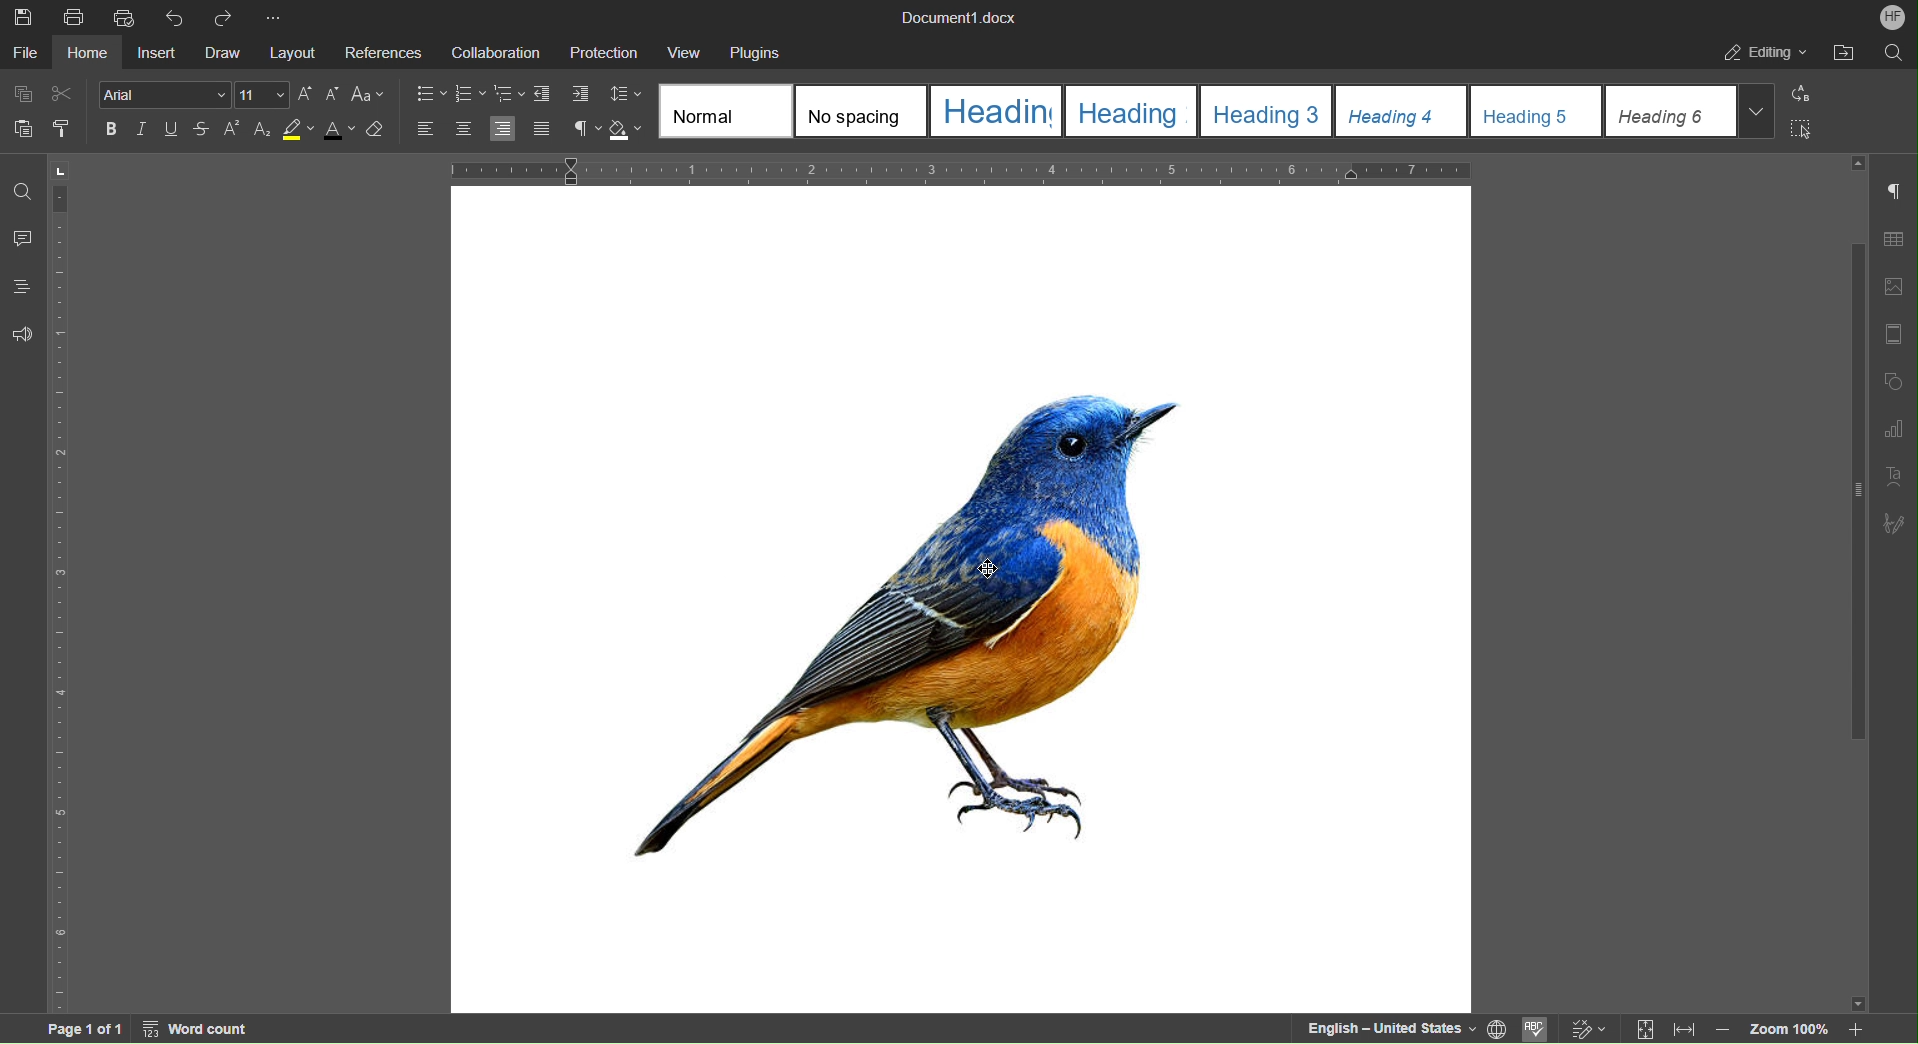 The width and height of the screenshot is (1918, 1044). I want to click on Comments, so click(23, 239).